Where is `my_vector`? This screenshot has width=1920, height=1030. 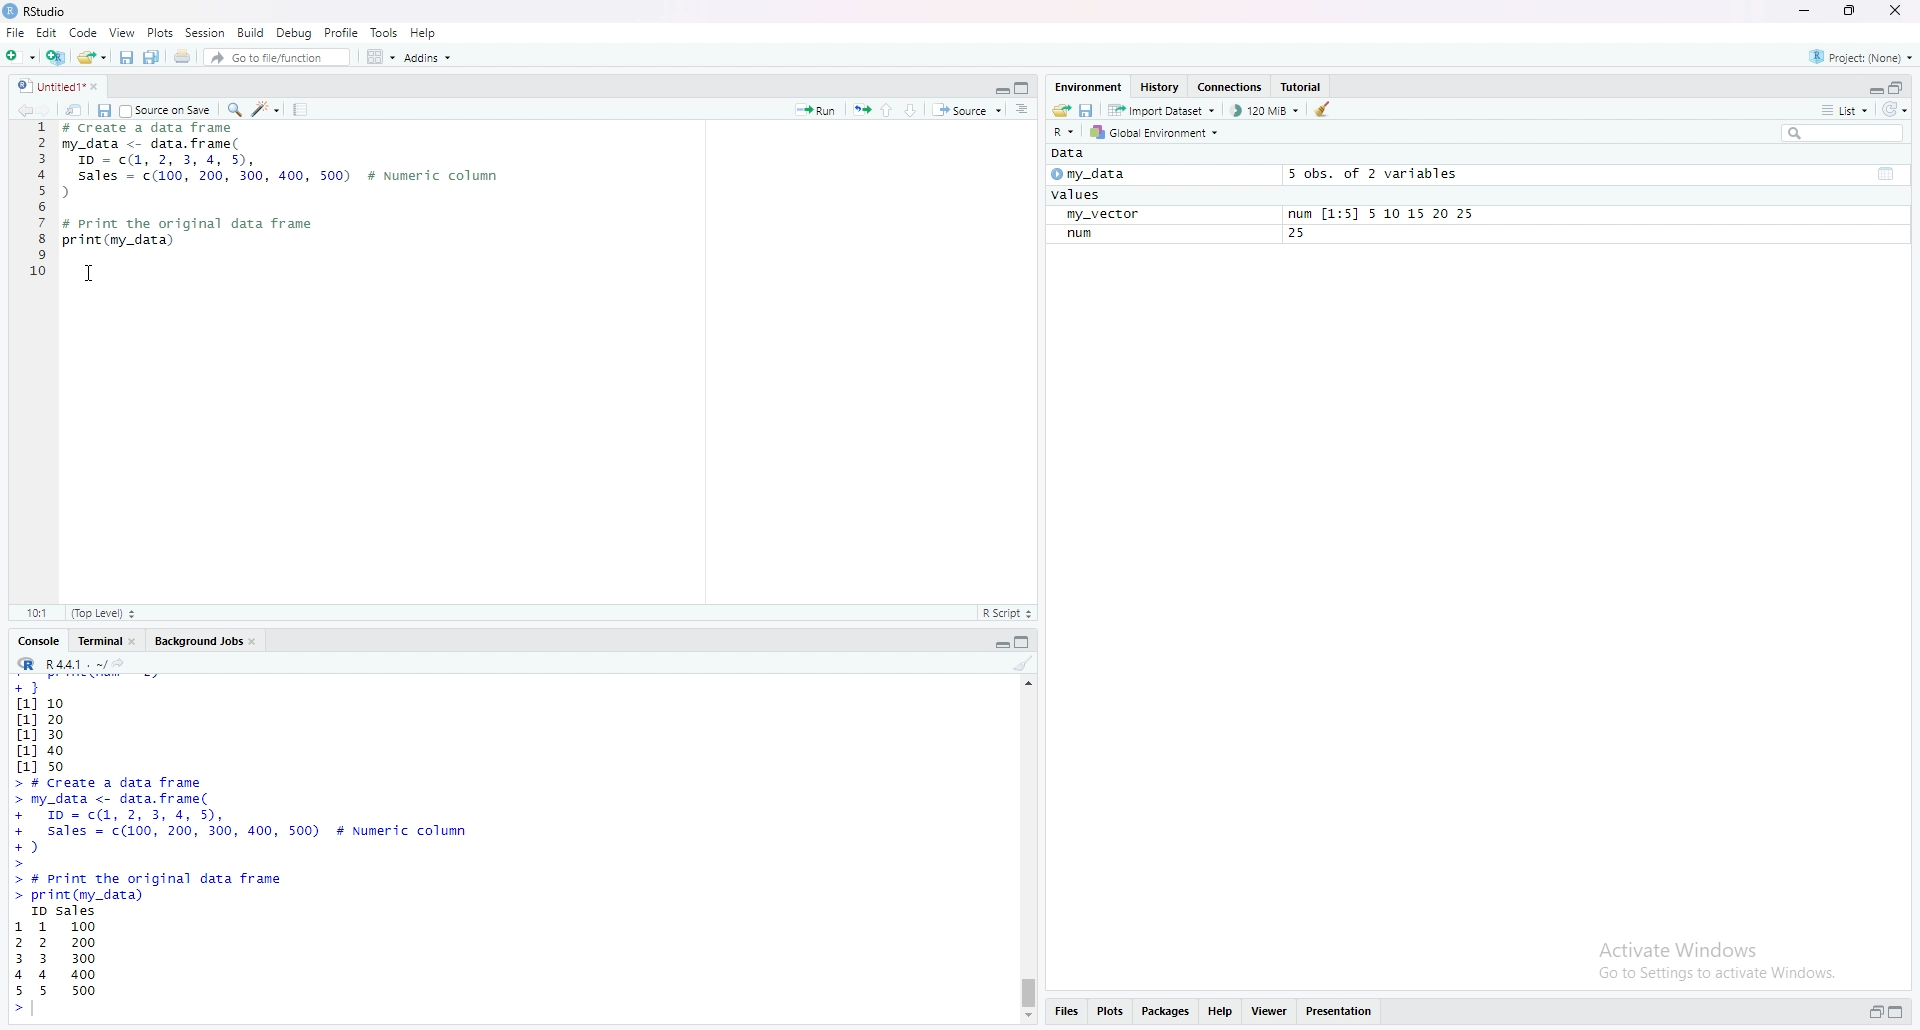 my_vector is located at coordinates (1113, 215).